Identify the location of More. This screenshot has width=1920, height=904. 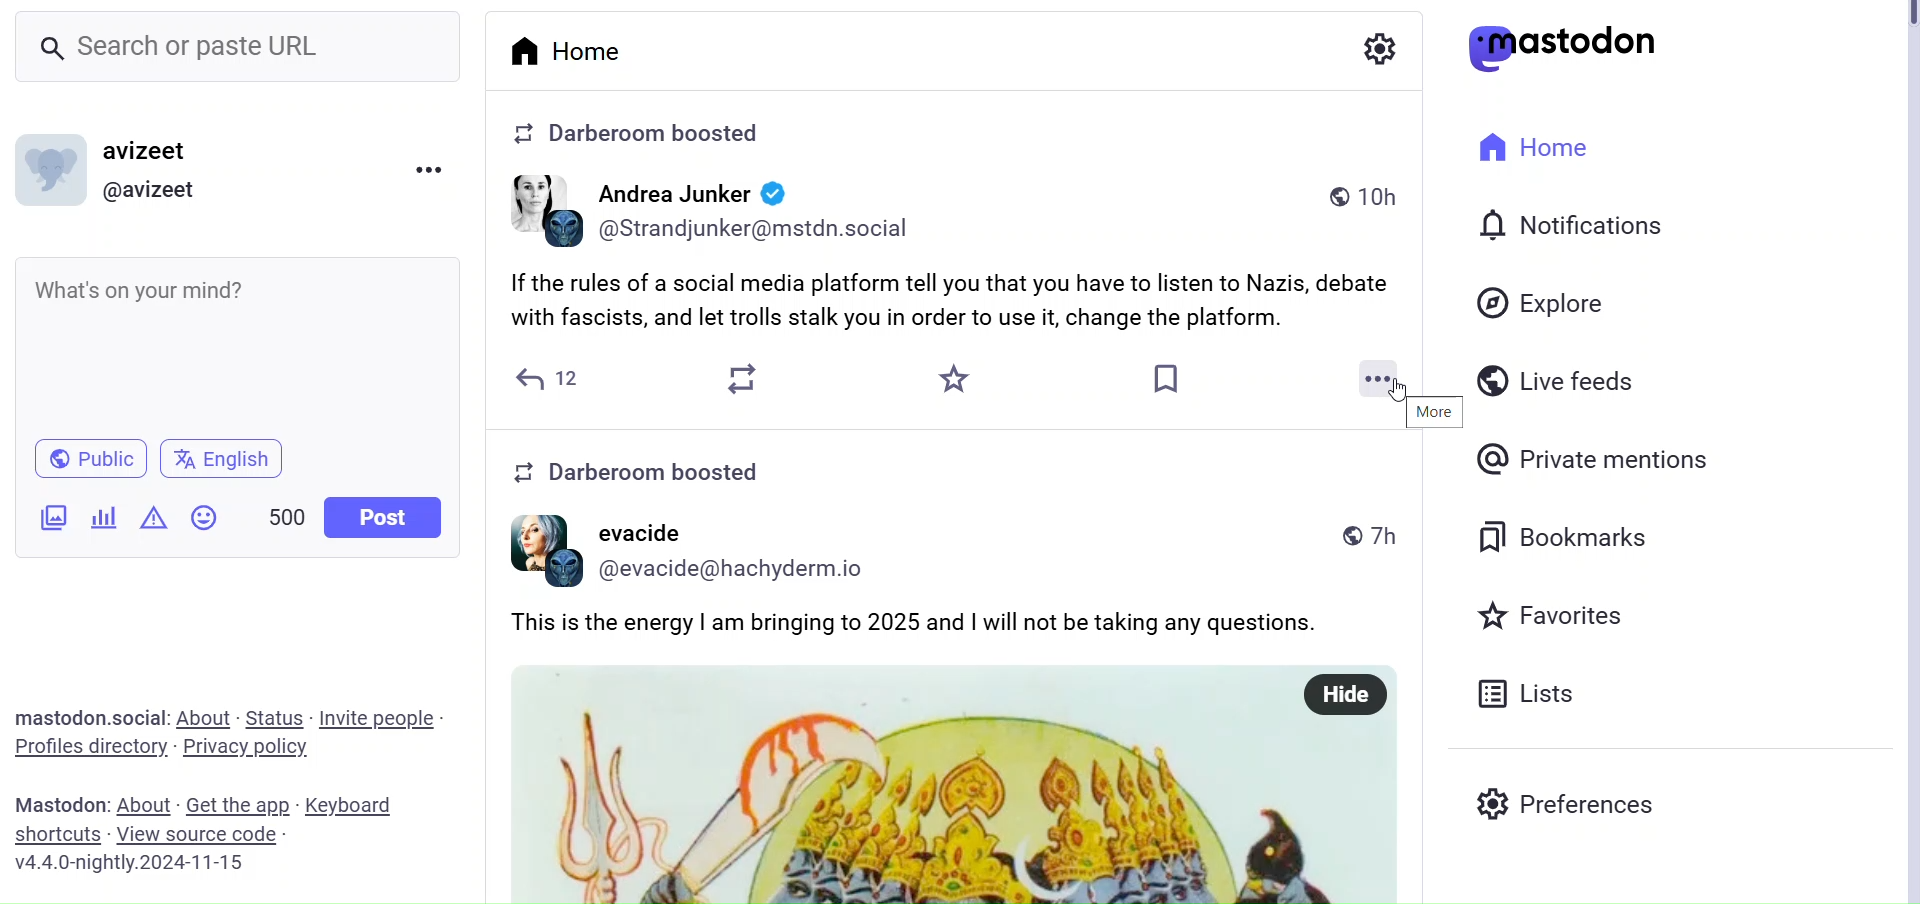
(1380, 375).